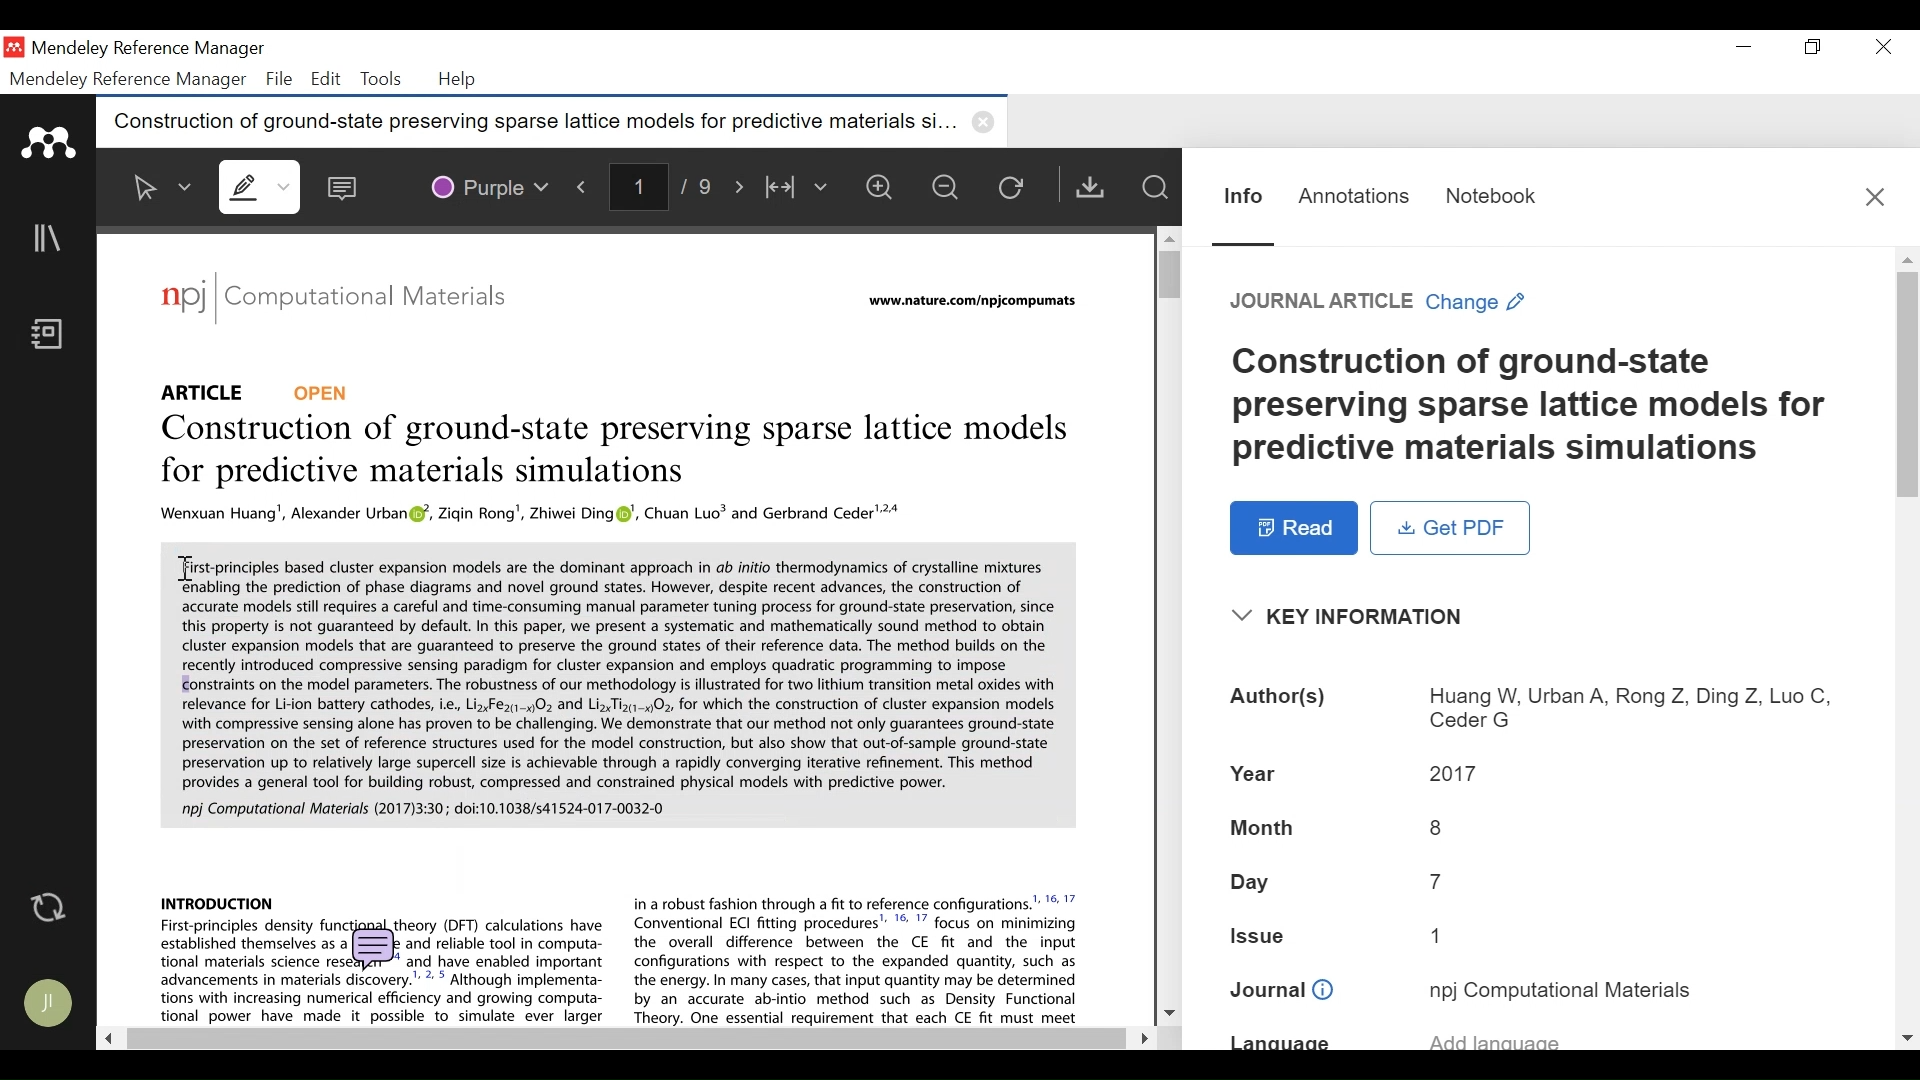 Image resolution: width=1920 pixels, height=1080 pixels. What do you see at coordinates (620, 453) in the screenshot?
I see `Title` at bounding box center [620, 453].